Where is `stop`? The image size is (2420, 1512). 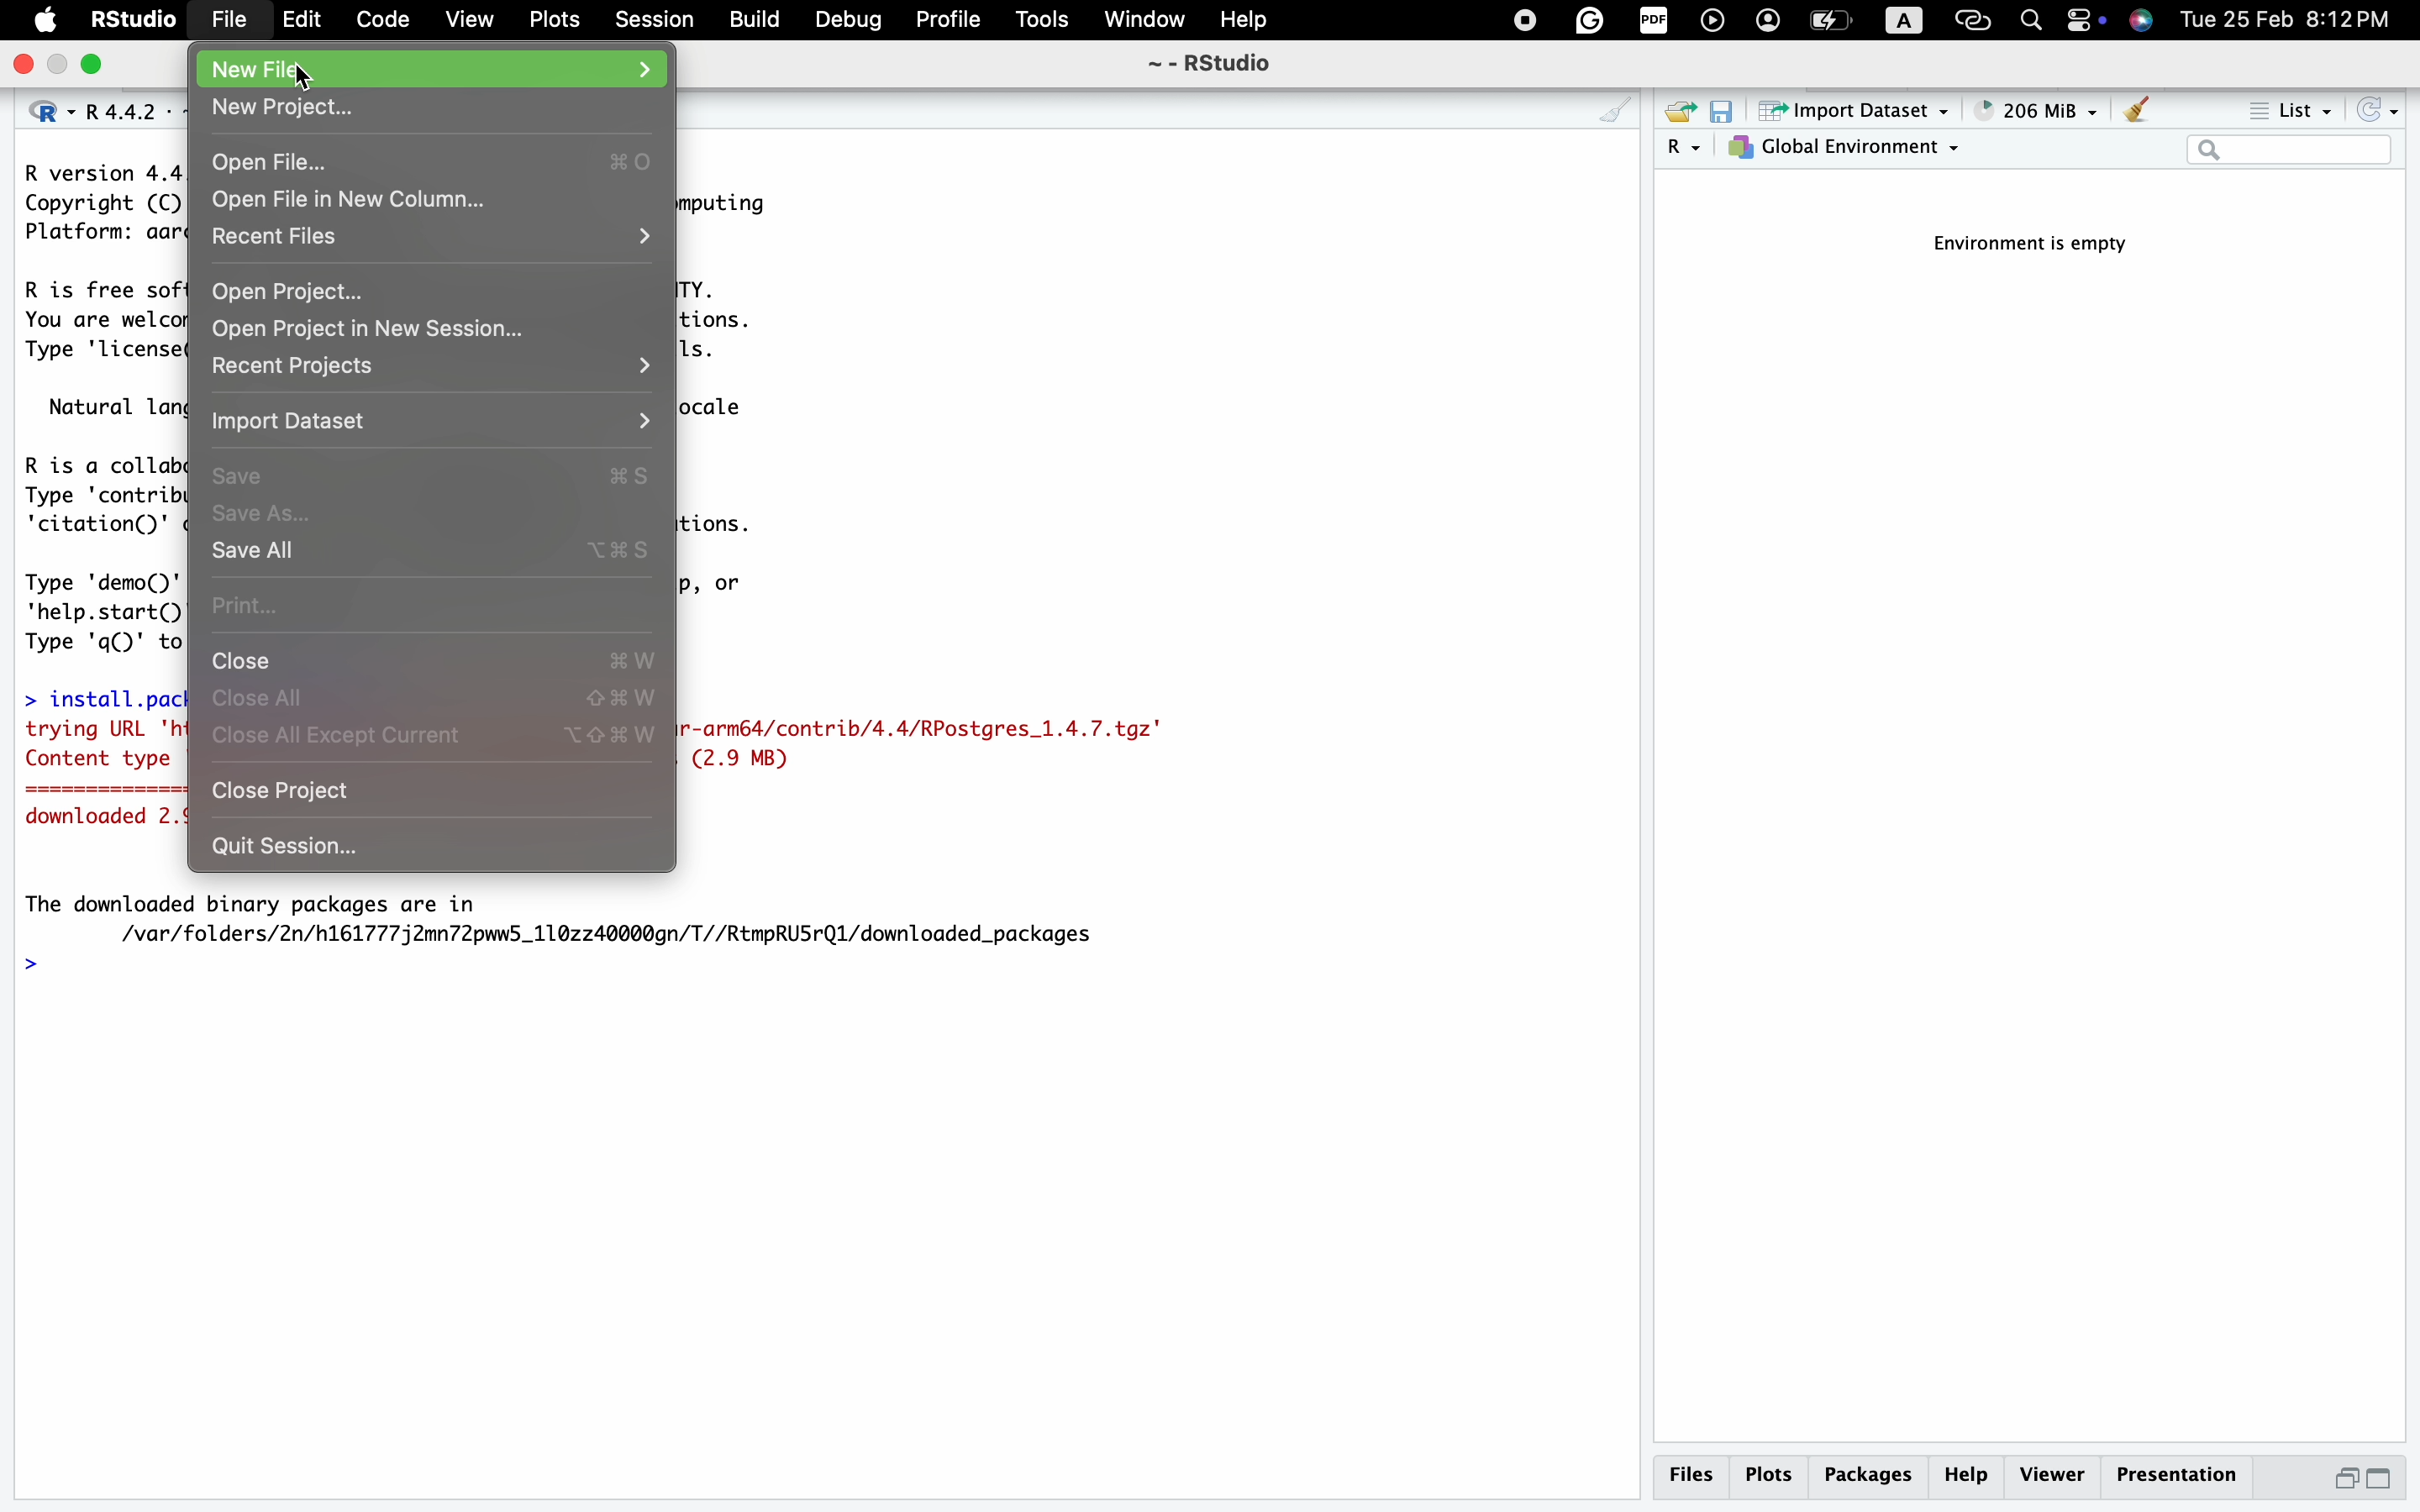 stop is located at coordinates (1519, 19).